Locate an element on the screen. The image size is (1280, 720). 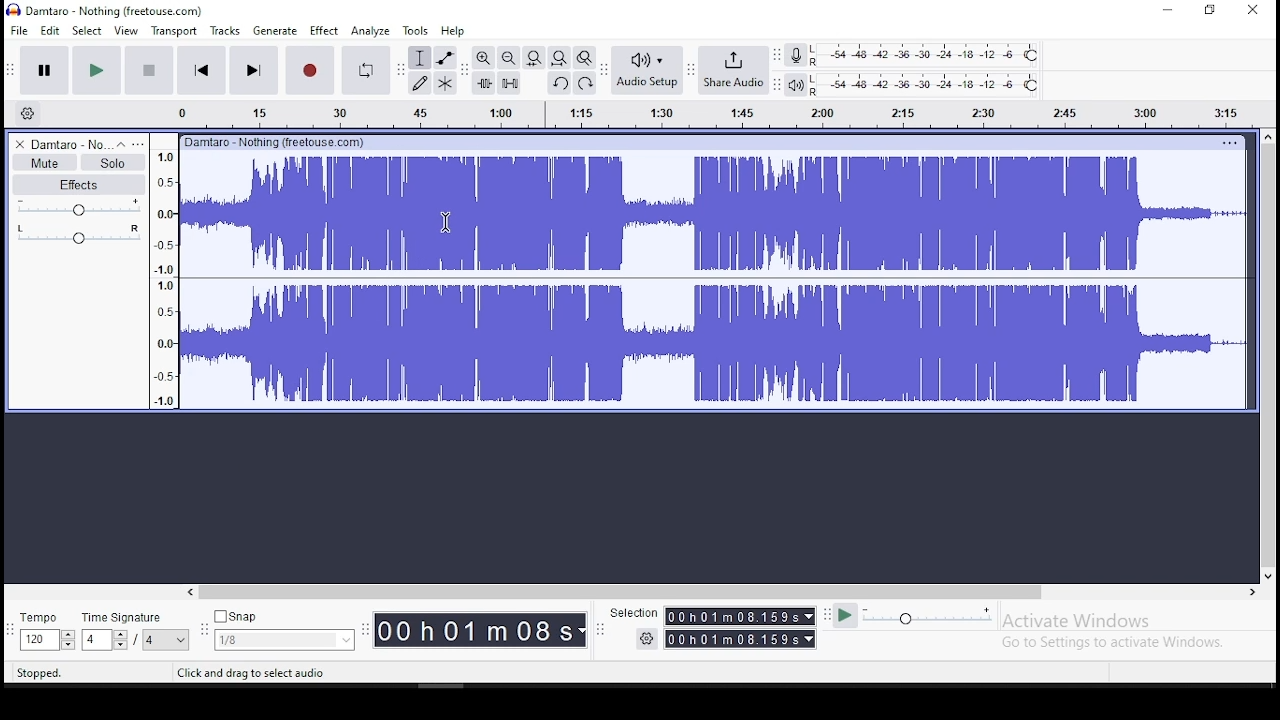
recording level is located at coordinates (925, 55).